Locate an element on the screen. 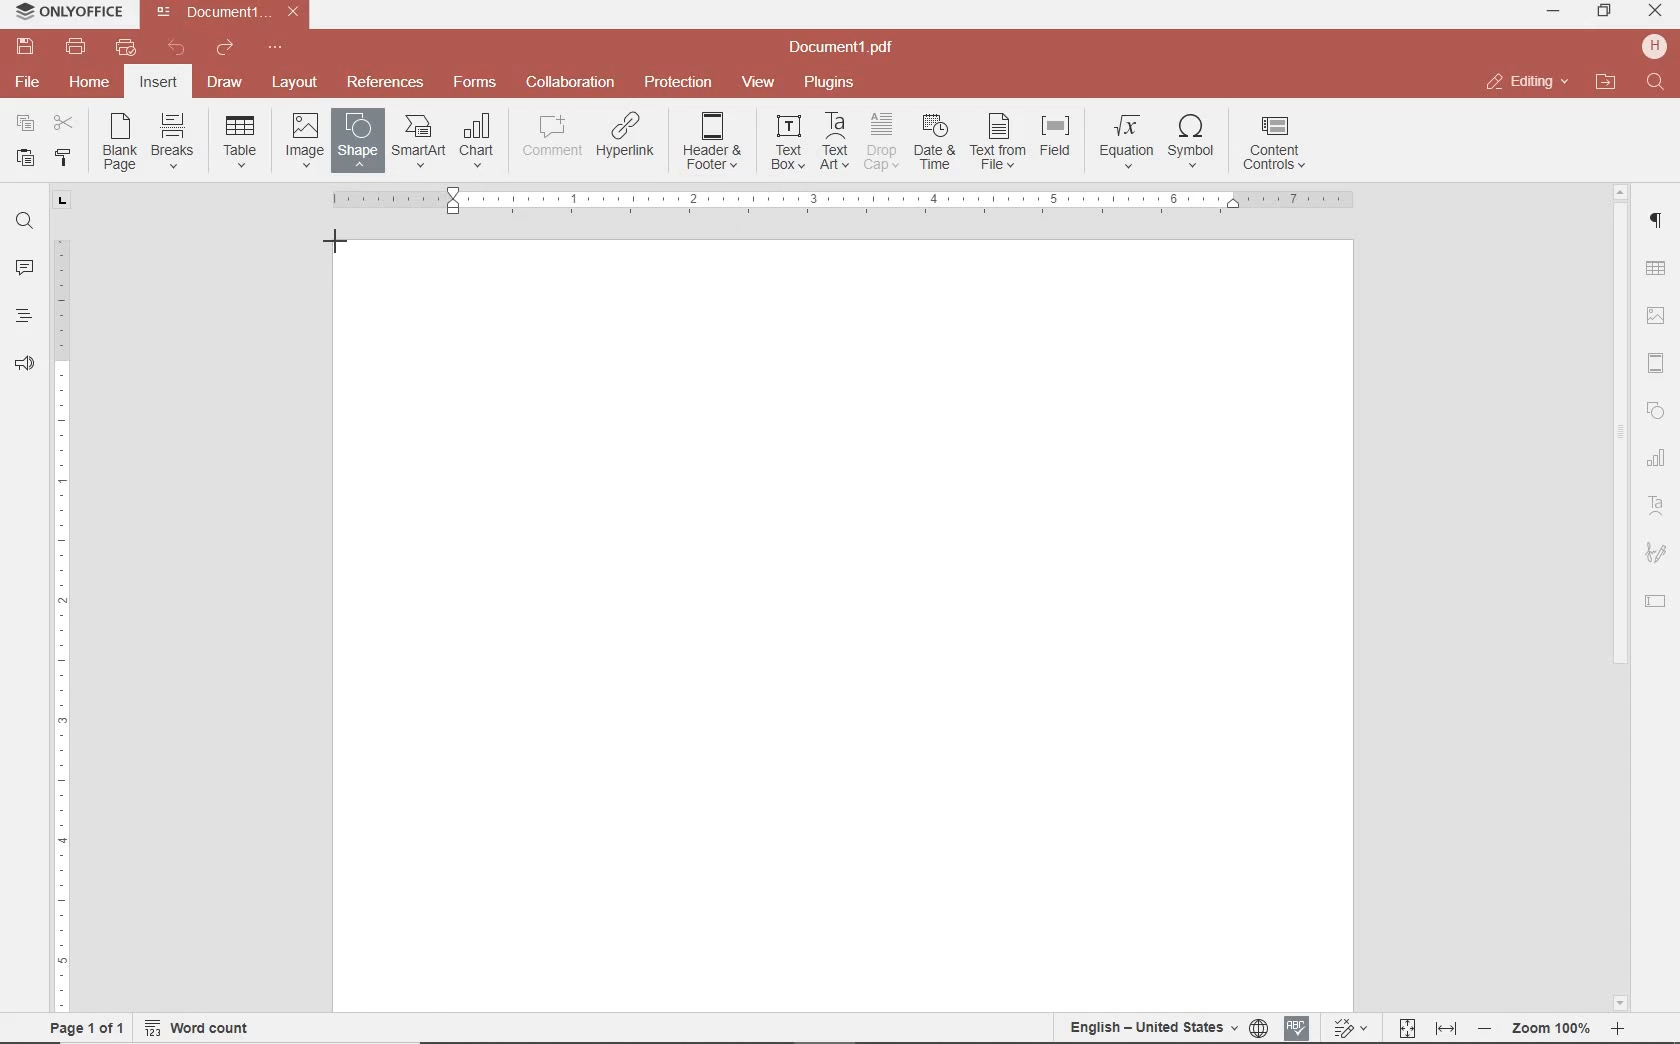 This screenshot has height=1044, width=1680. INSERT SYMBOL is located at coordinates (1191, 140).